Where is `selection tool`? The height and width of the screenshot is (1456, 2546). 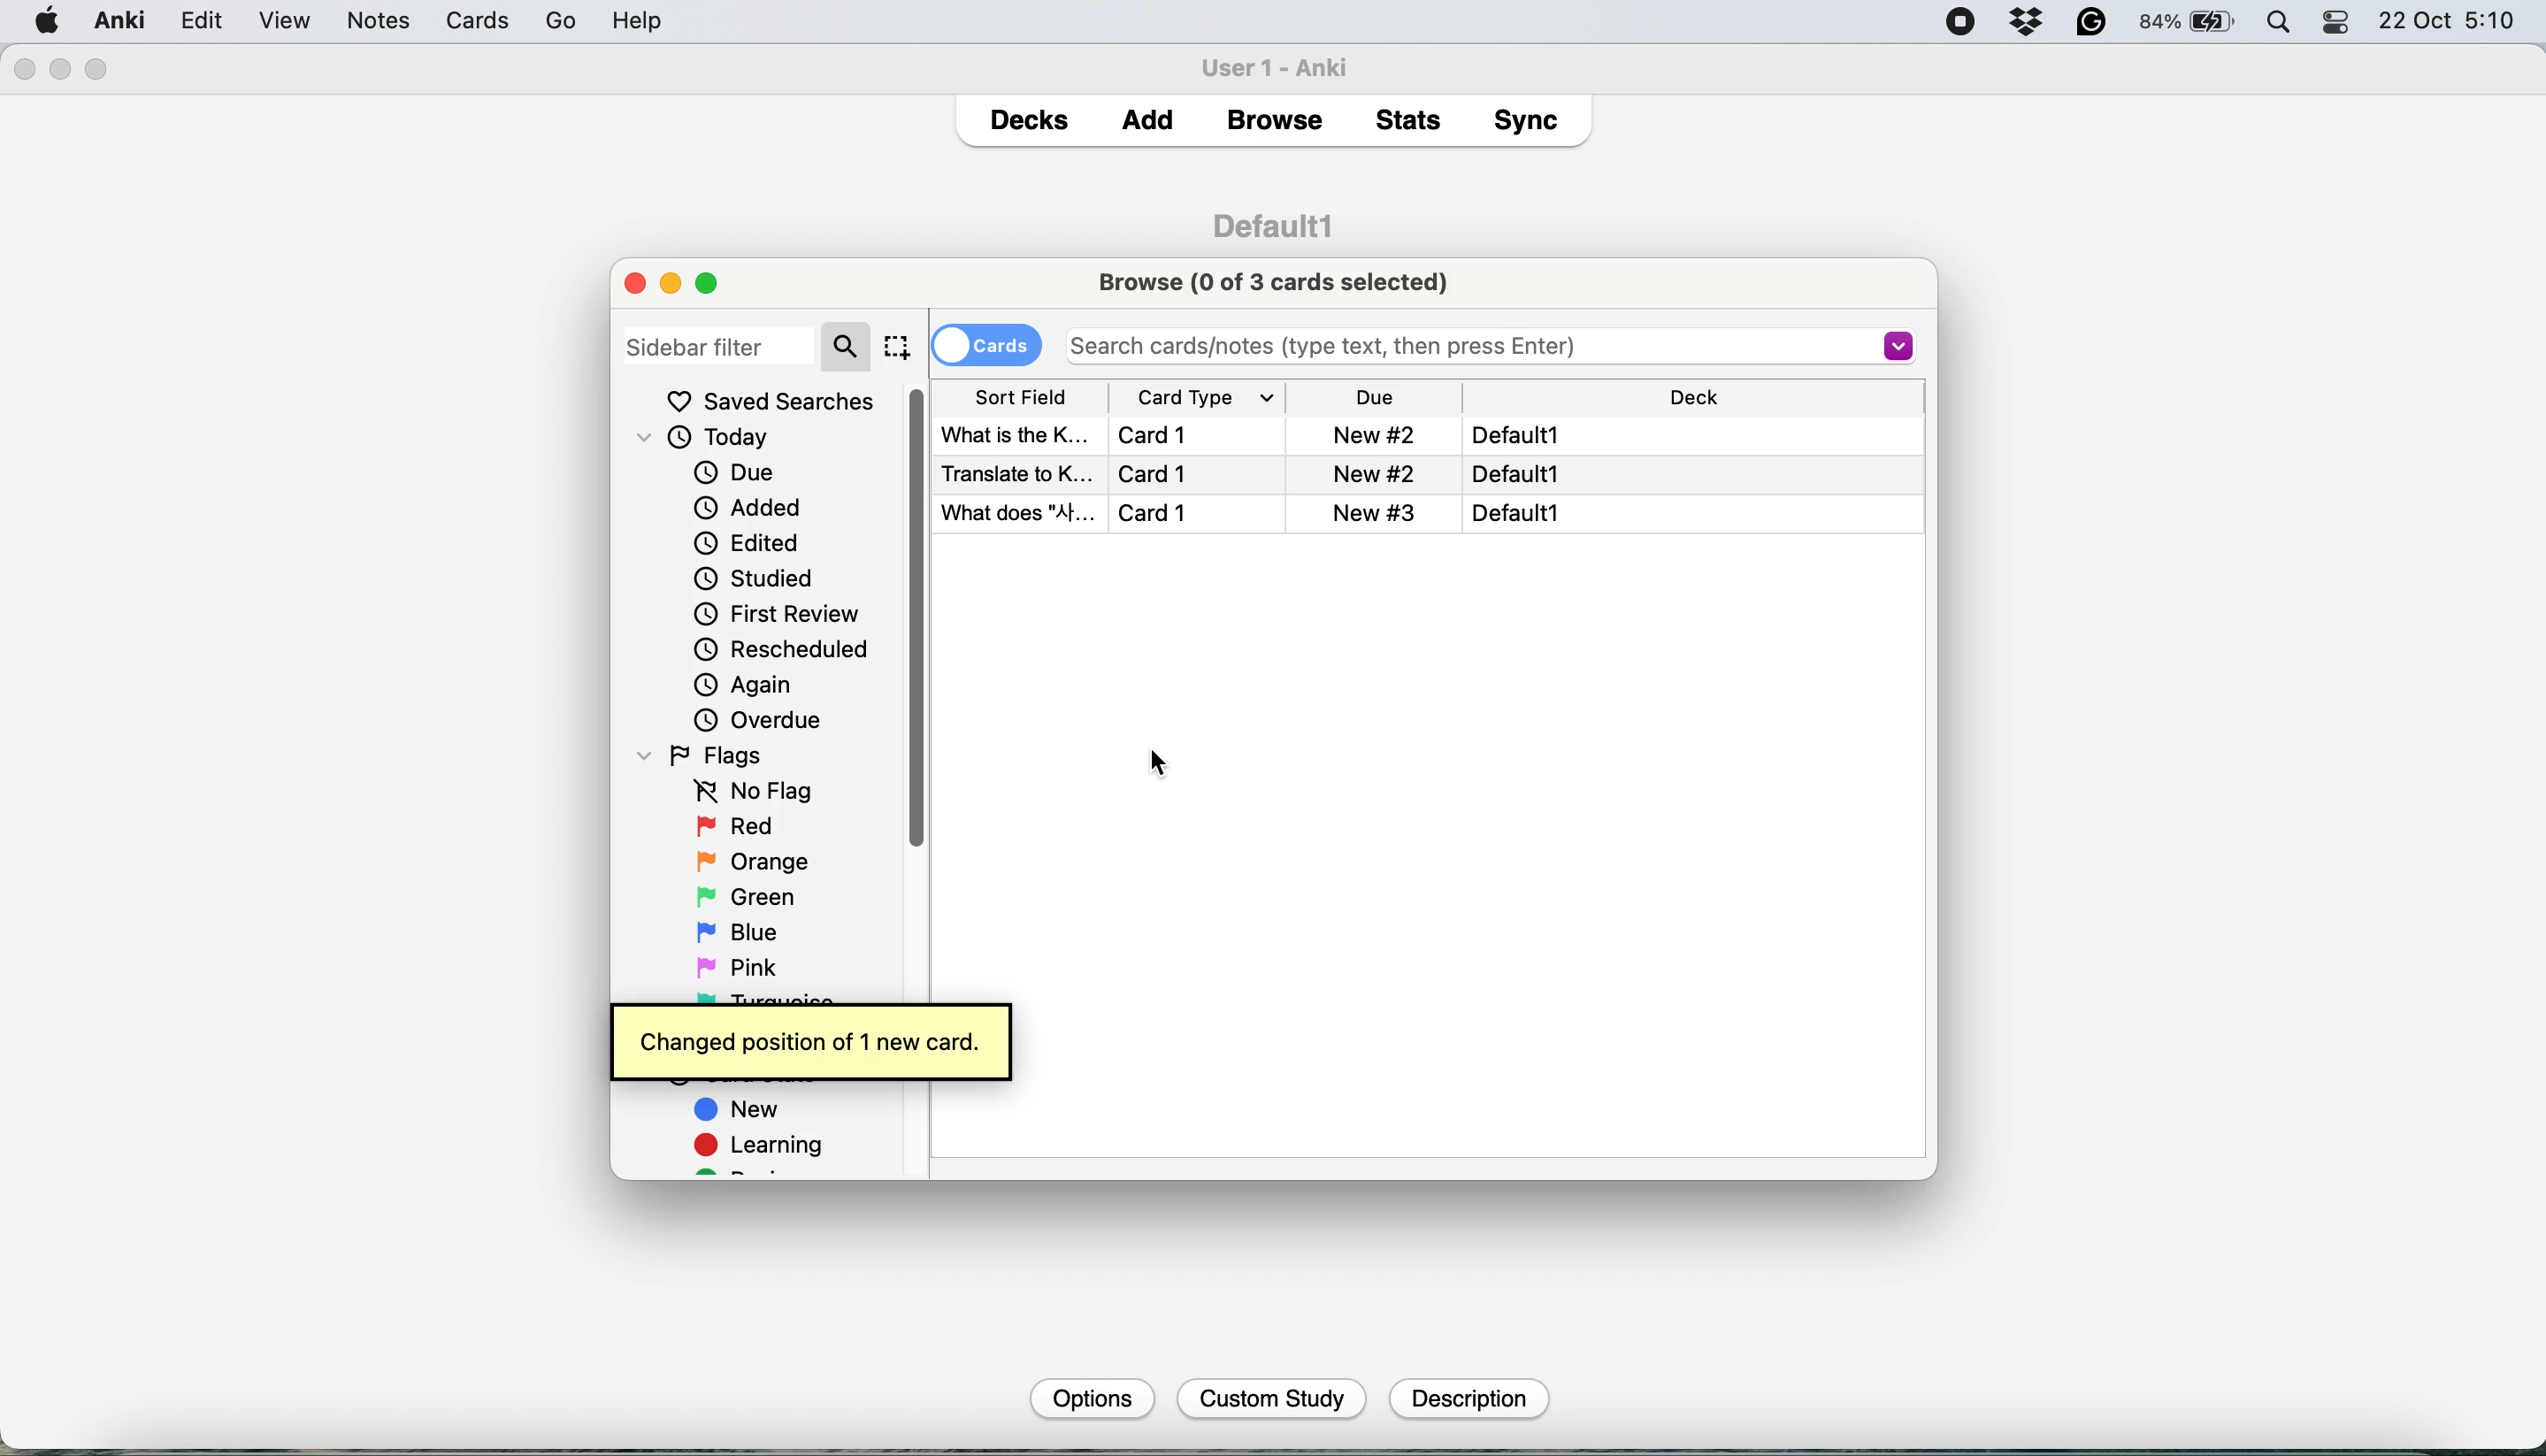
selection tool is located at coordinates (896, 346).